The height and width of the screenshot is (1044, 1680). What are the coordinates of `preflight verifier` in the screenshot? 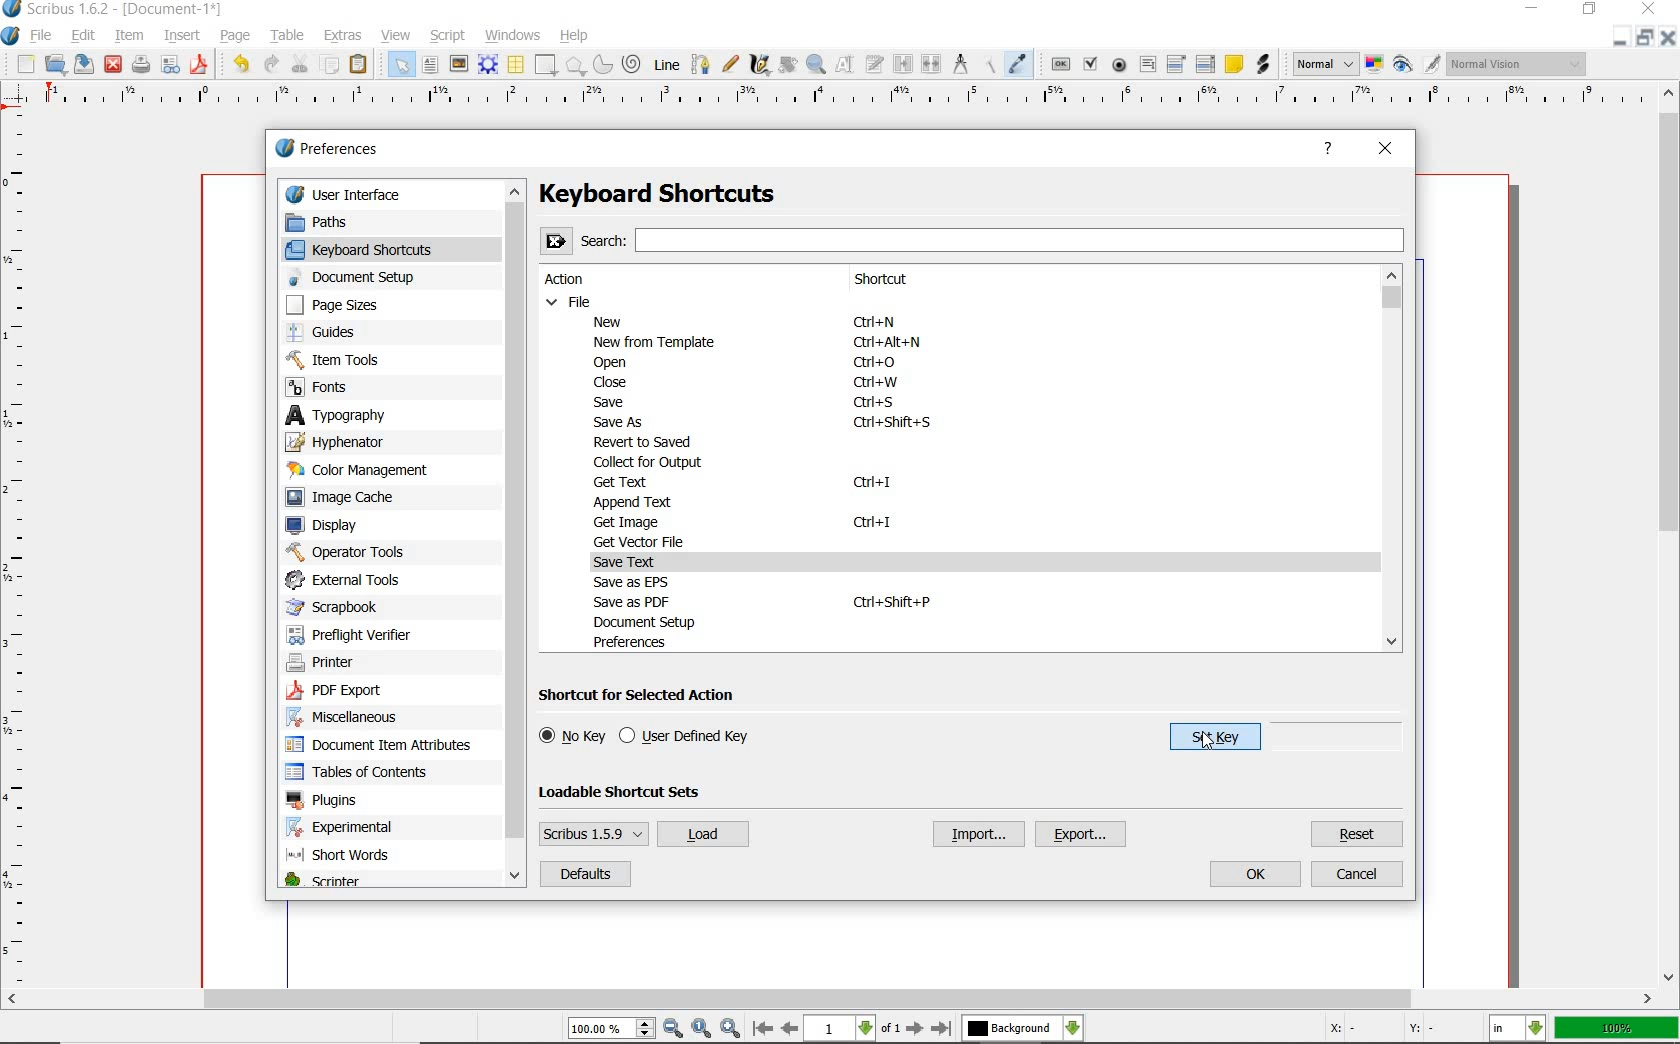 It's located at (140, 66).